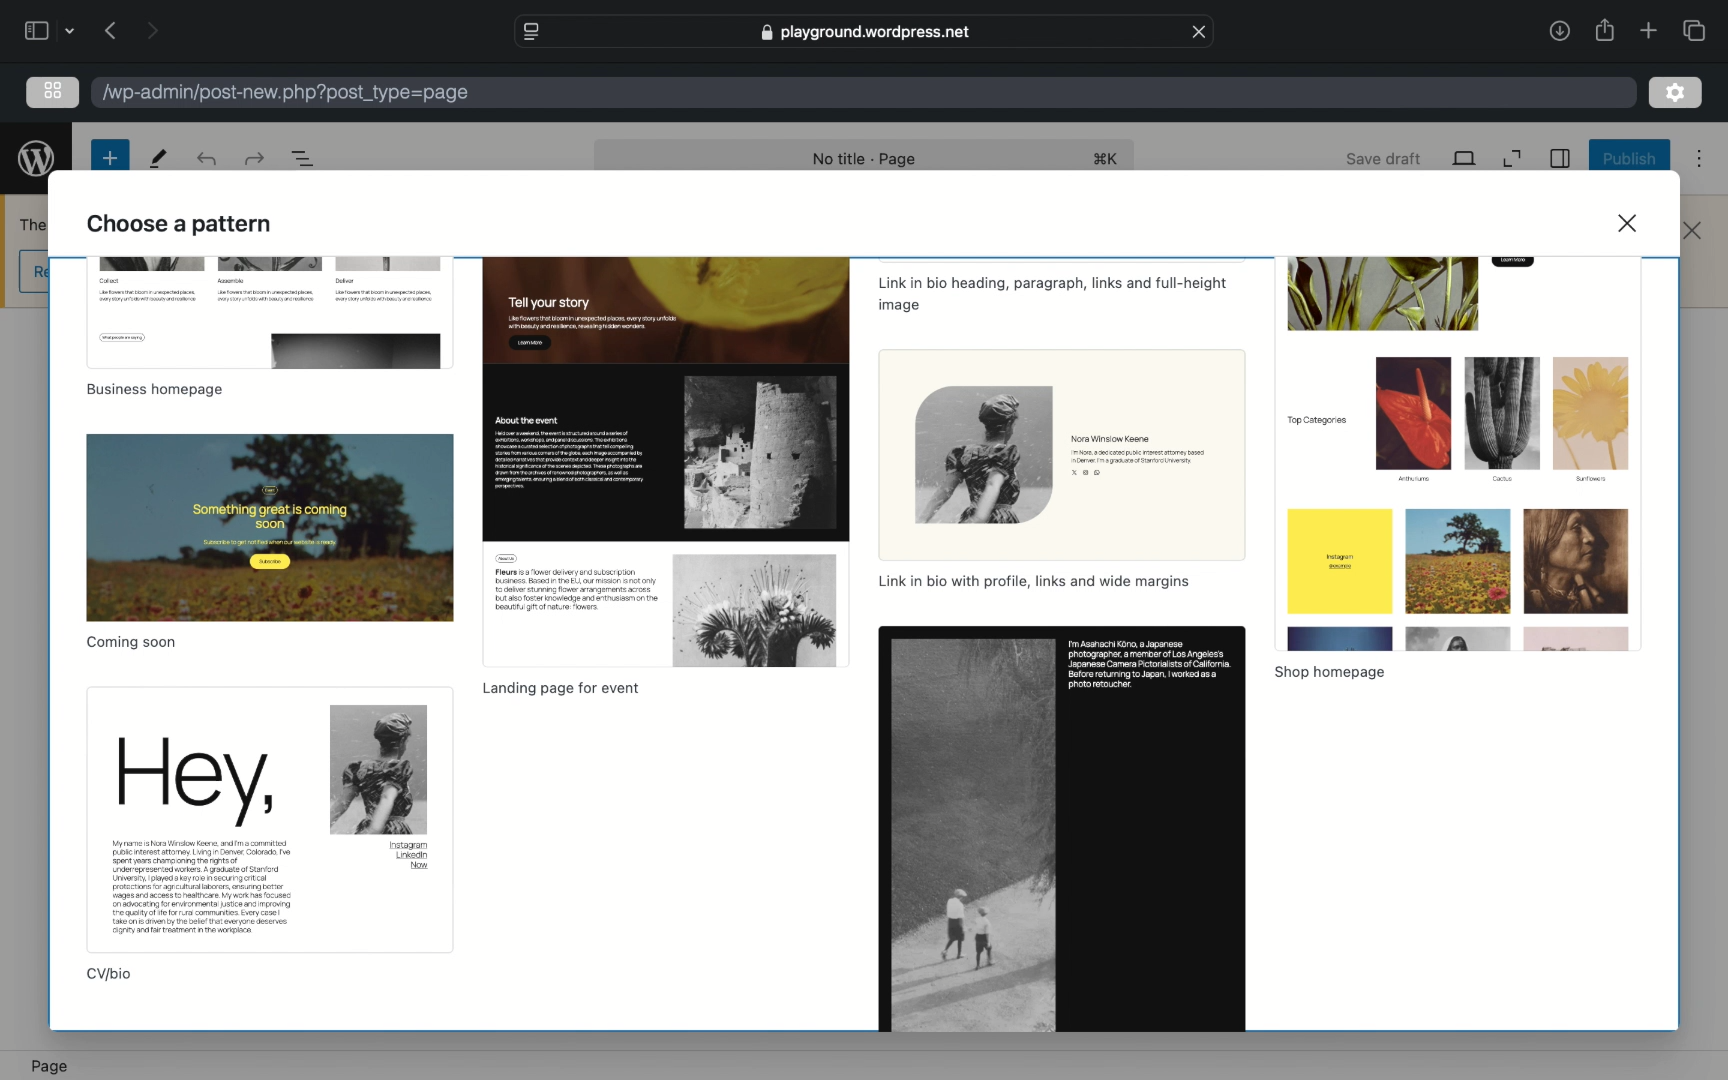  I want to click on web address, so click(865, 32).